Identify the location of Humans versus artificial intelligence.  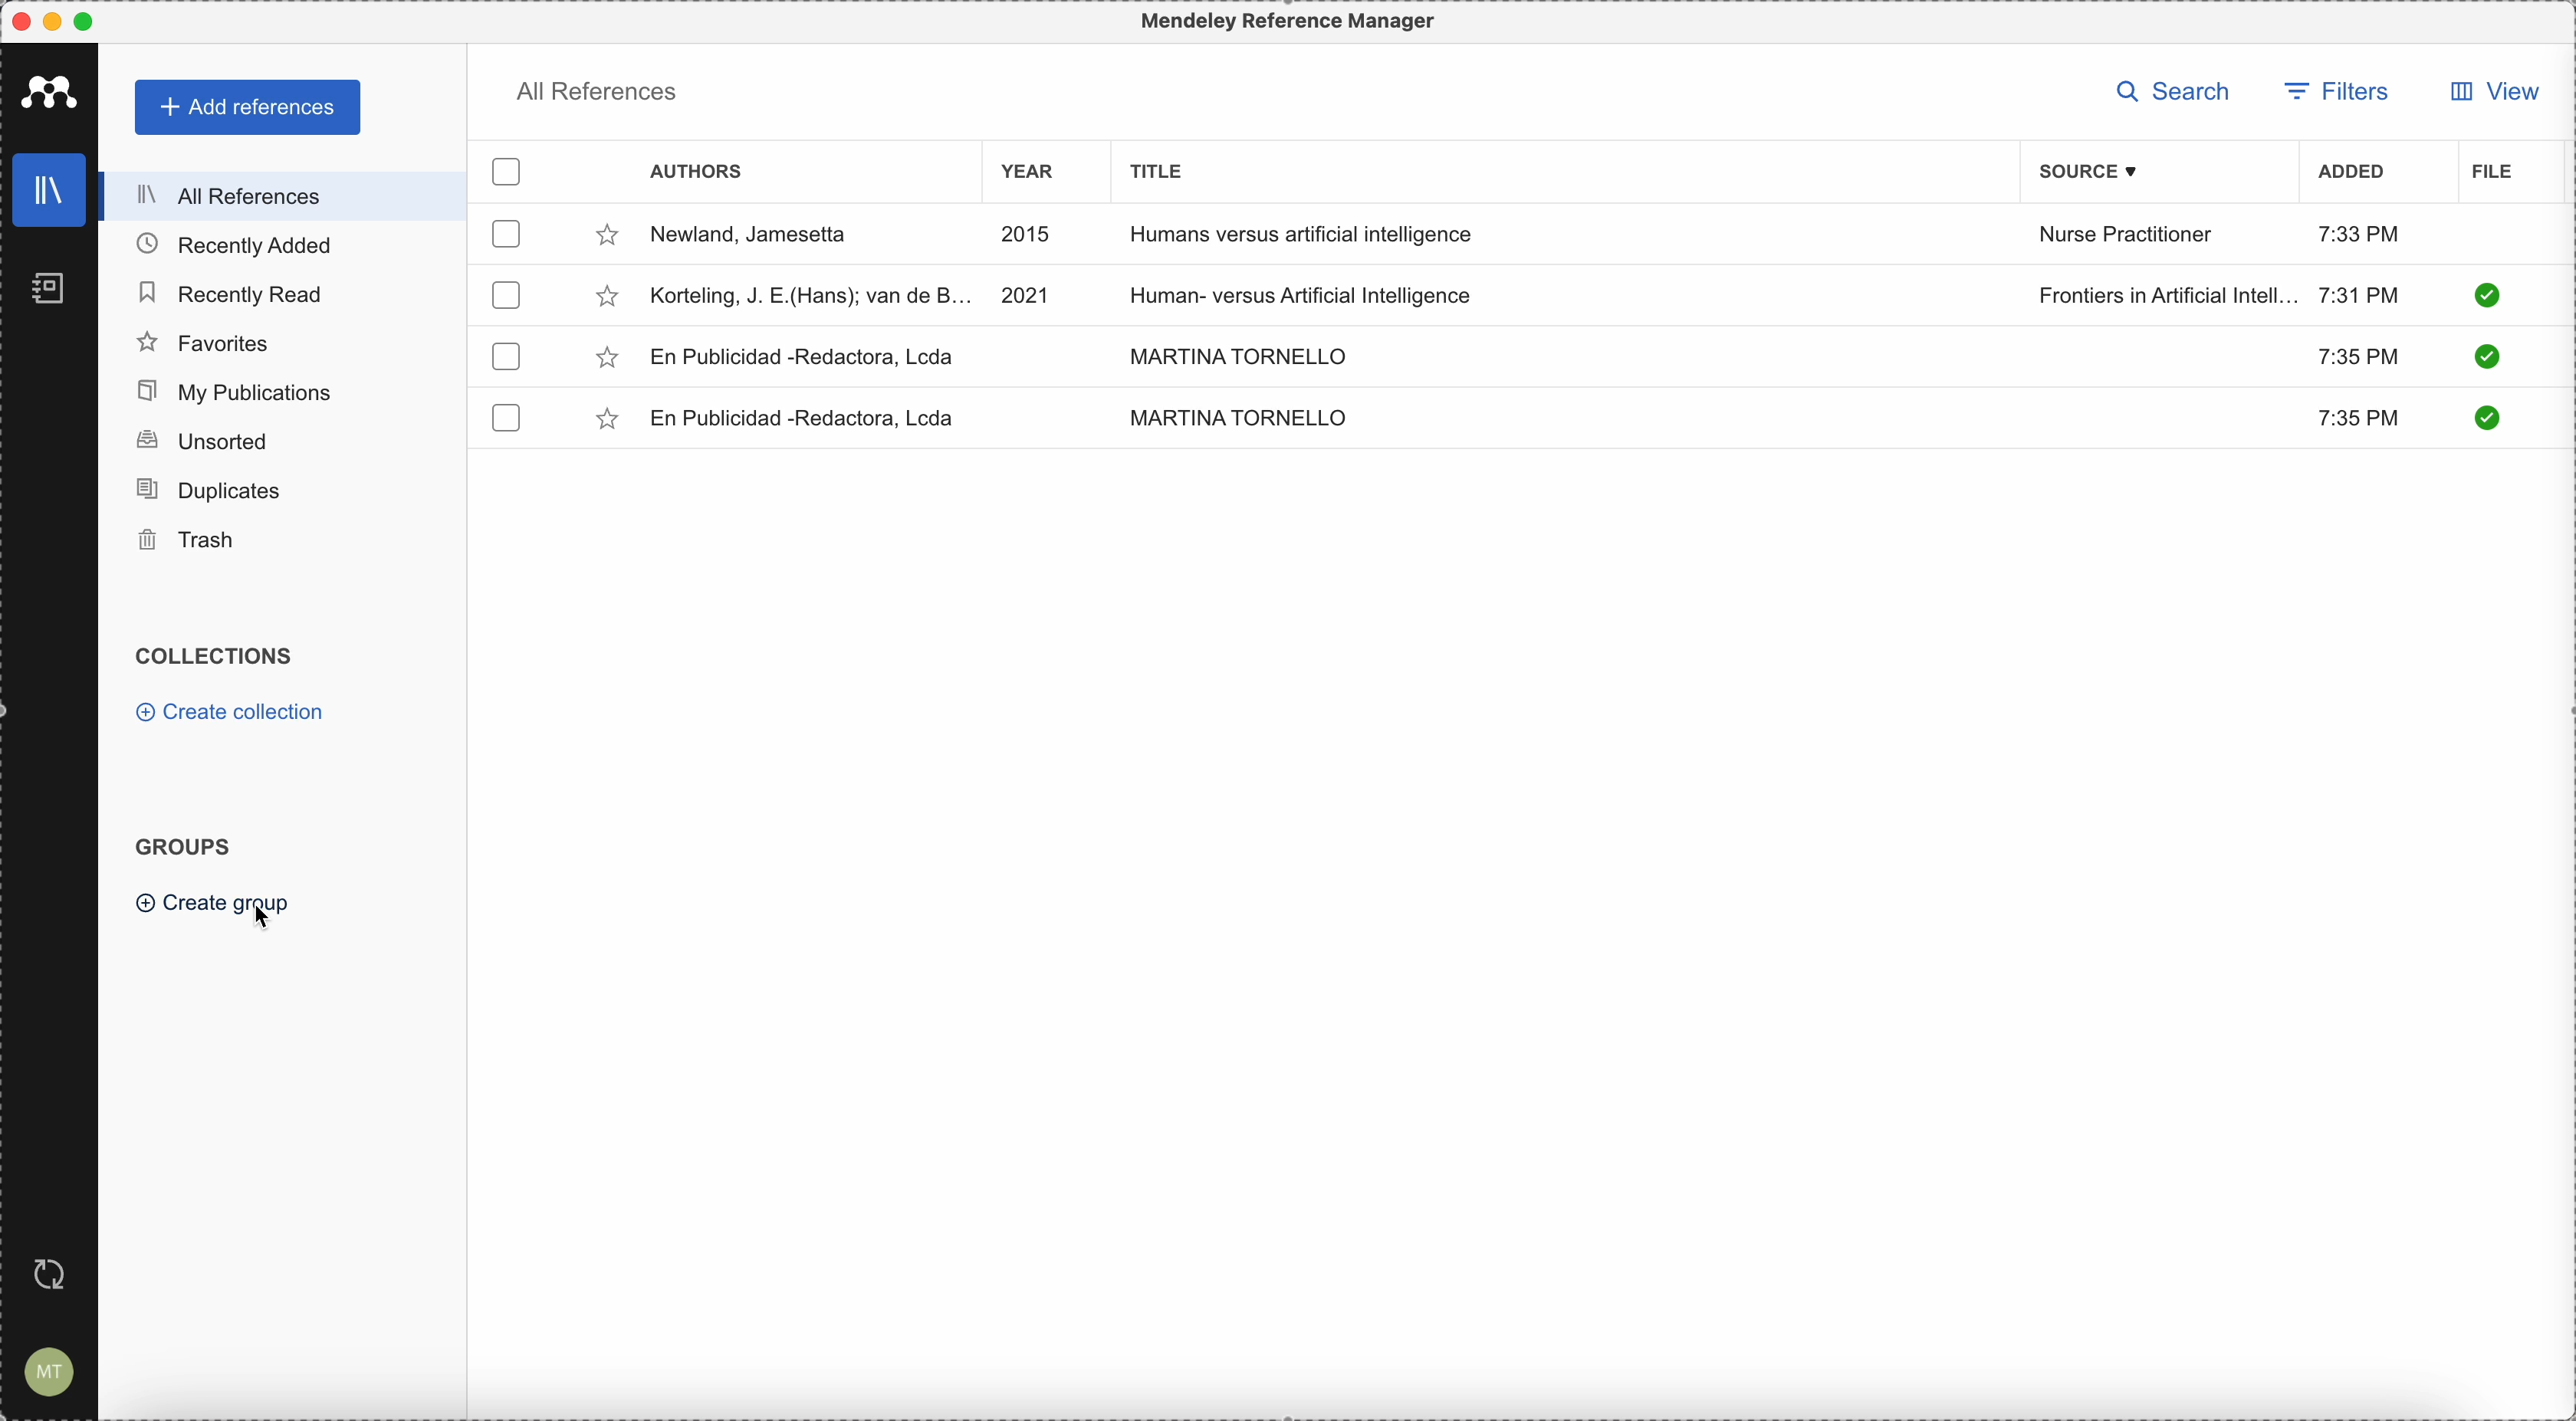
(1303, 237).